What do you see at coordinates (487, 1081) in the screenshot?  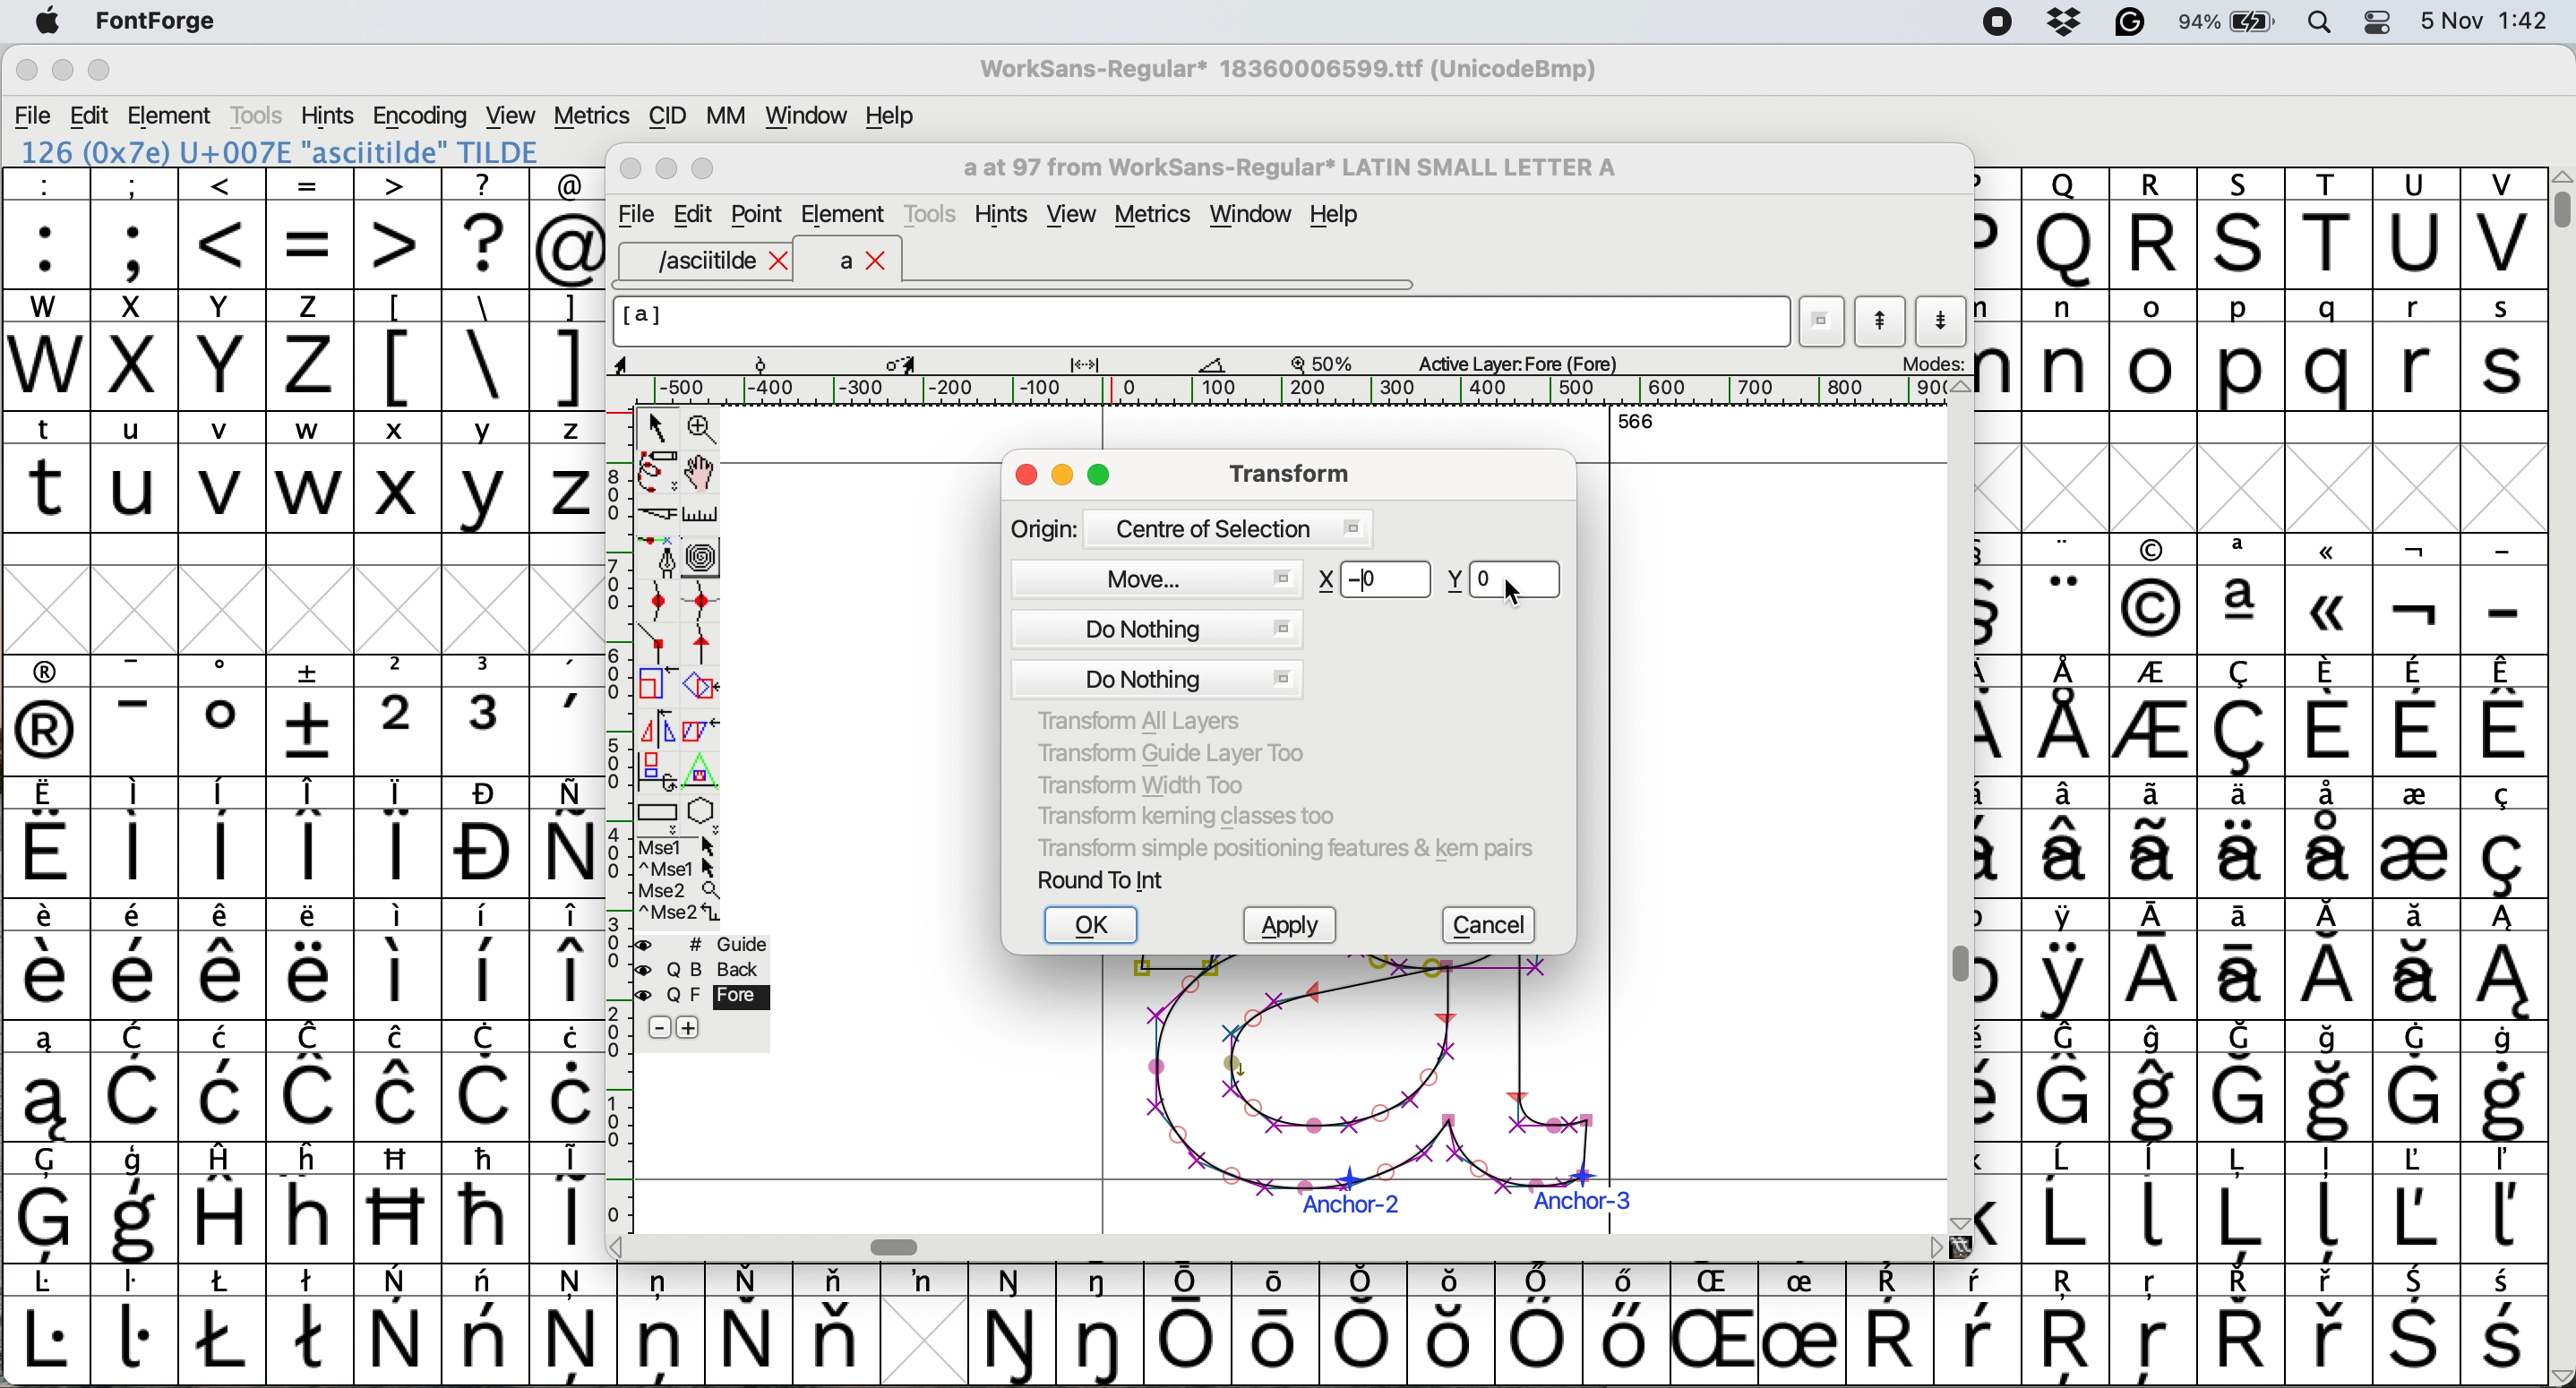 I see `symbol` at bounding box center [487, 1081].